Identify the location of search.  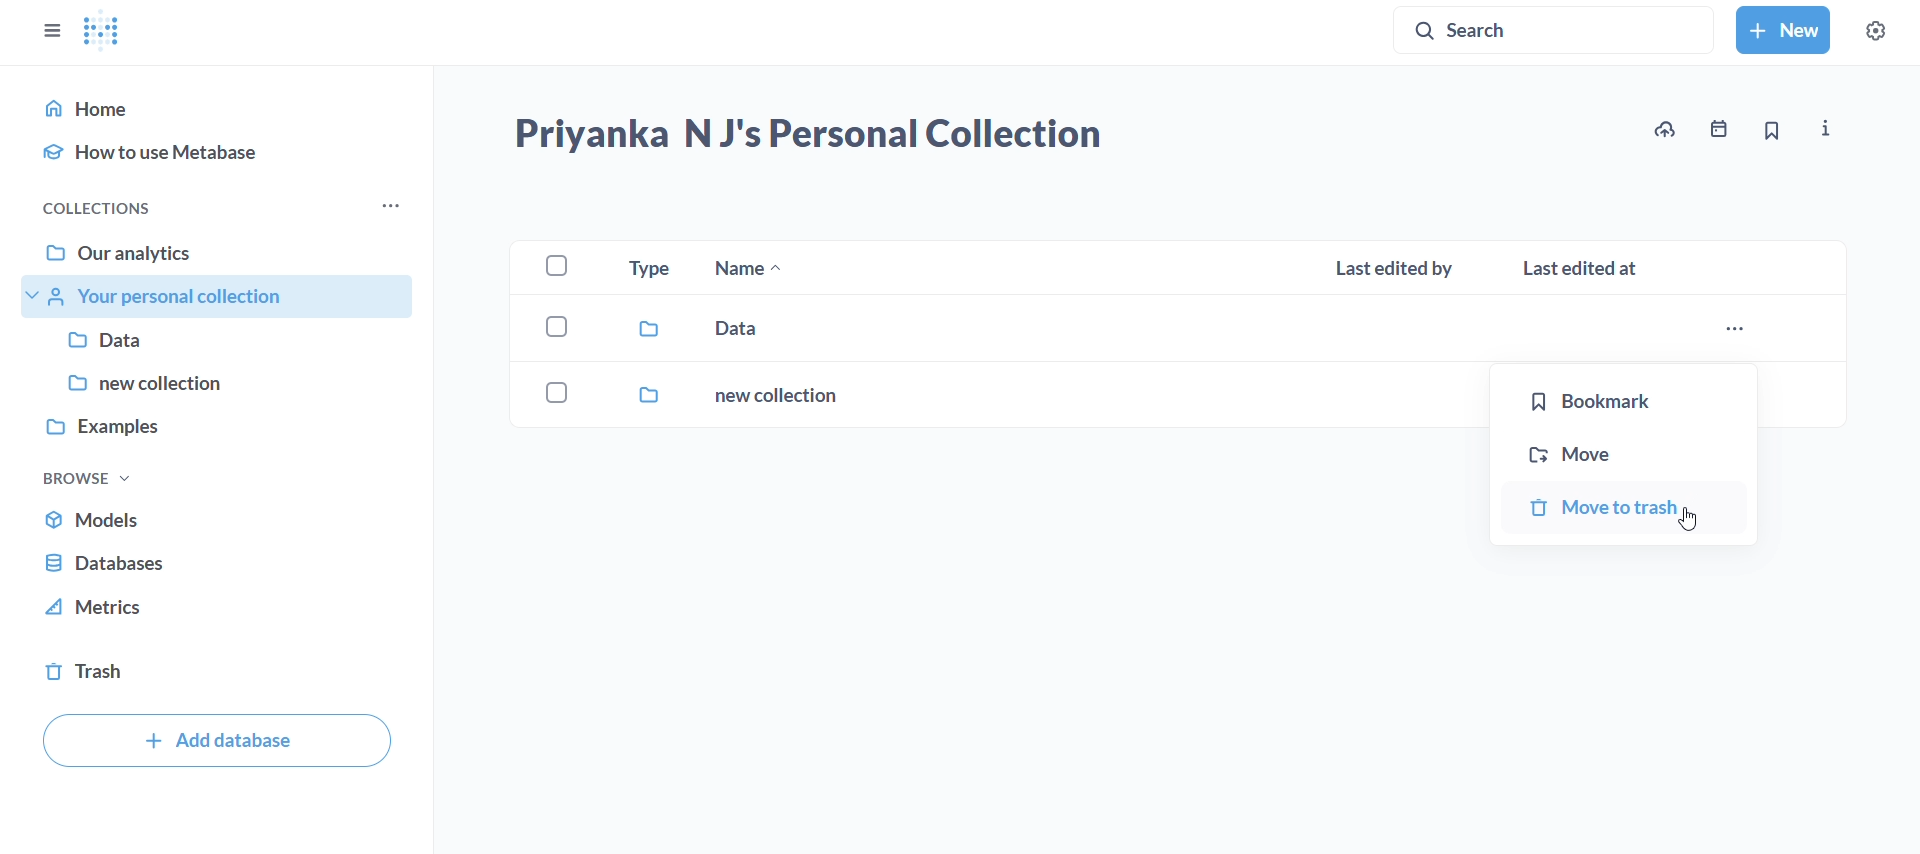
(1560, 29).